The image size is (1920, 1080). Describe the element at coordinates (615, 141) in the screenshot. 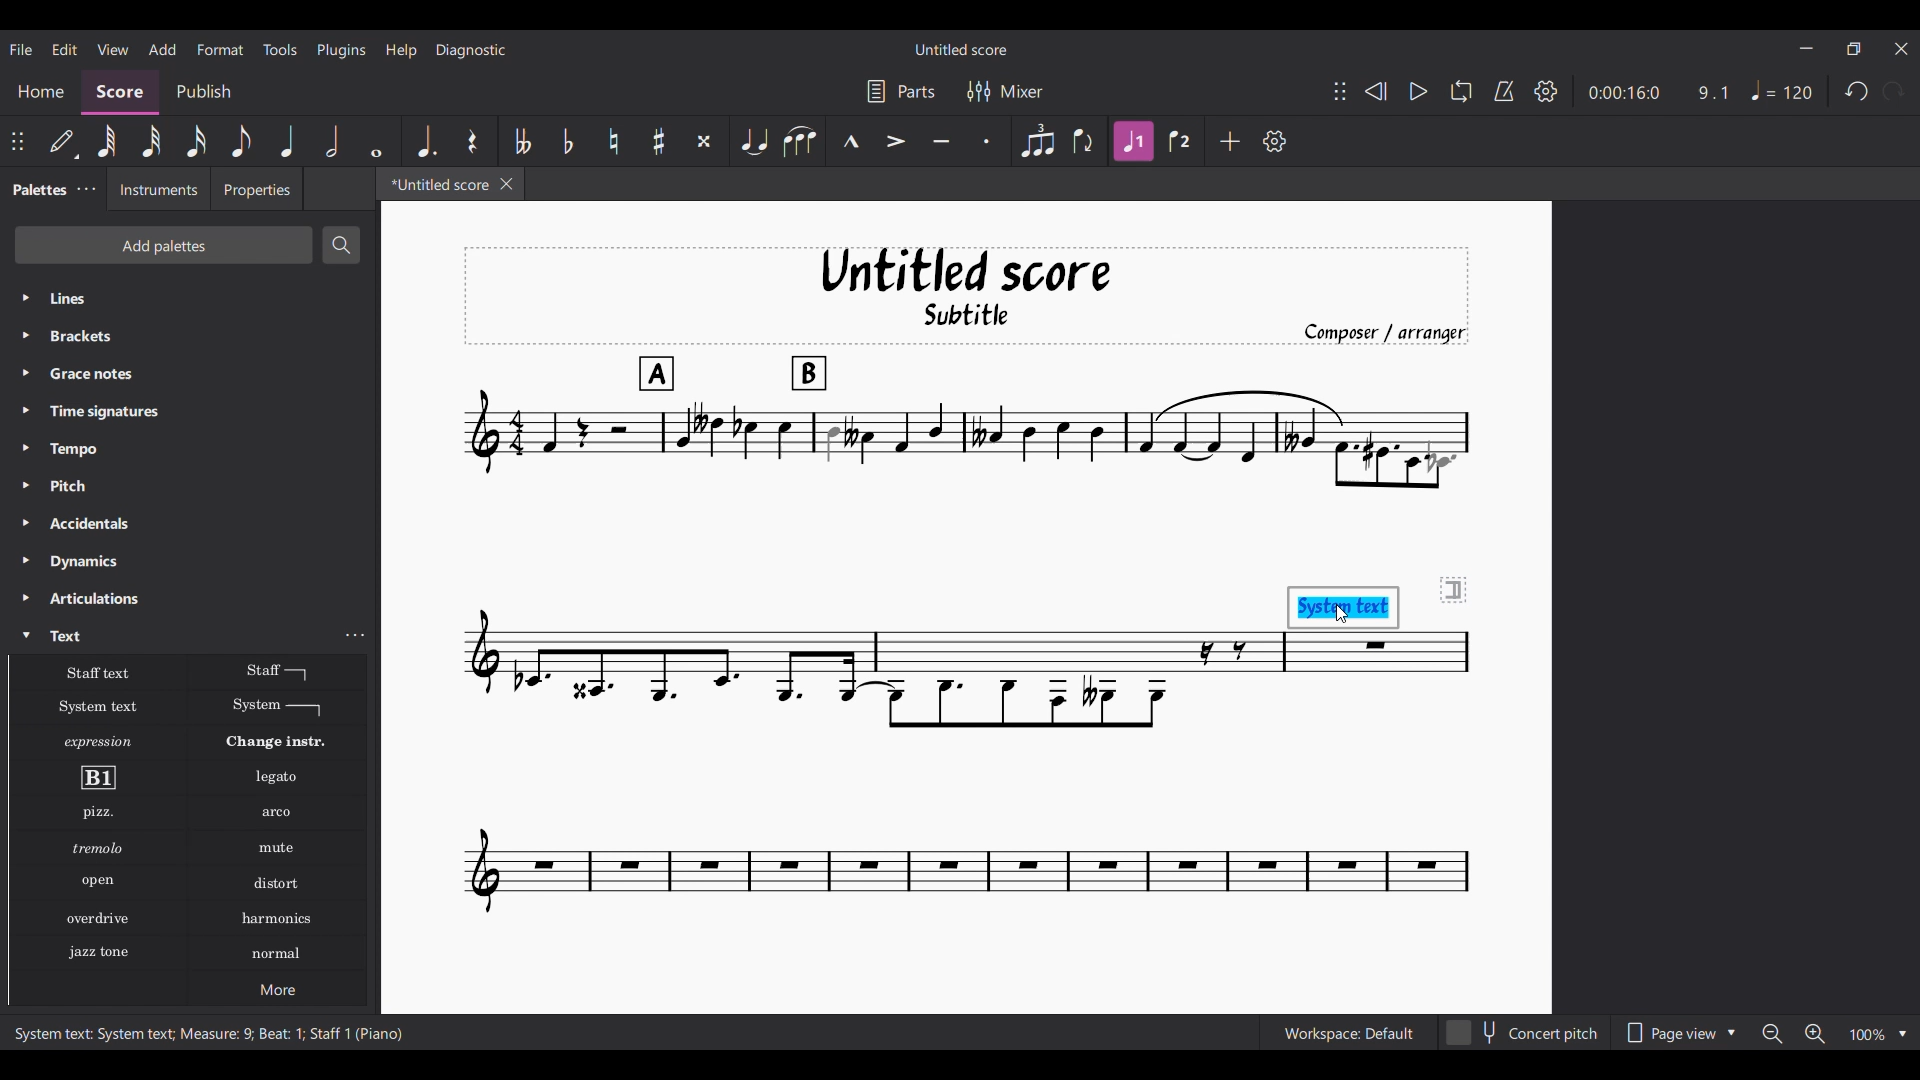

I see `Toggle natural` at that location.